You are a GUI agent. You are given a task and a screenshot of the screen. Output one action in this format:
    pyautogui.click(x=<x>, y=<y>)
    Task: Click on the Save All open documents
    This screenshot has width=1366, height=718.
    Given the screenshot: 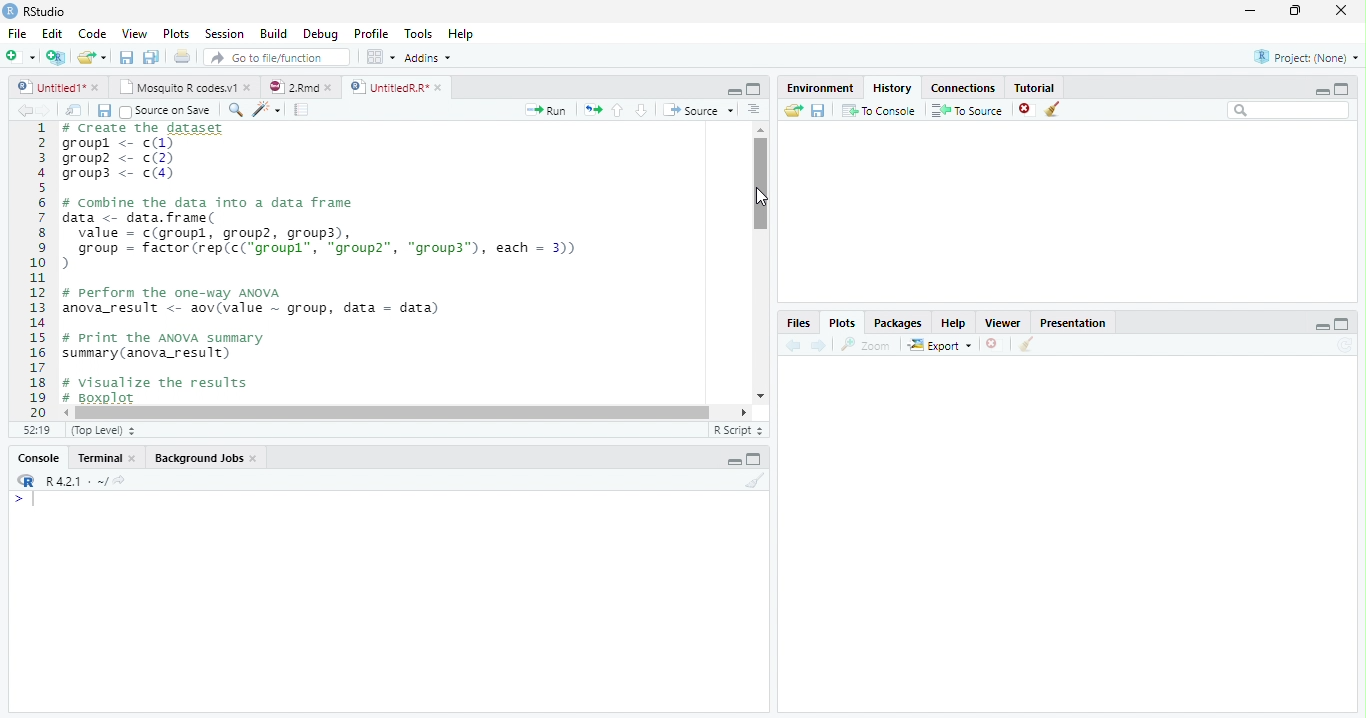 What is the action you would take?
    pyautogui.click(x=150, y=57)
    